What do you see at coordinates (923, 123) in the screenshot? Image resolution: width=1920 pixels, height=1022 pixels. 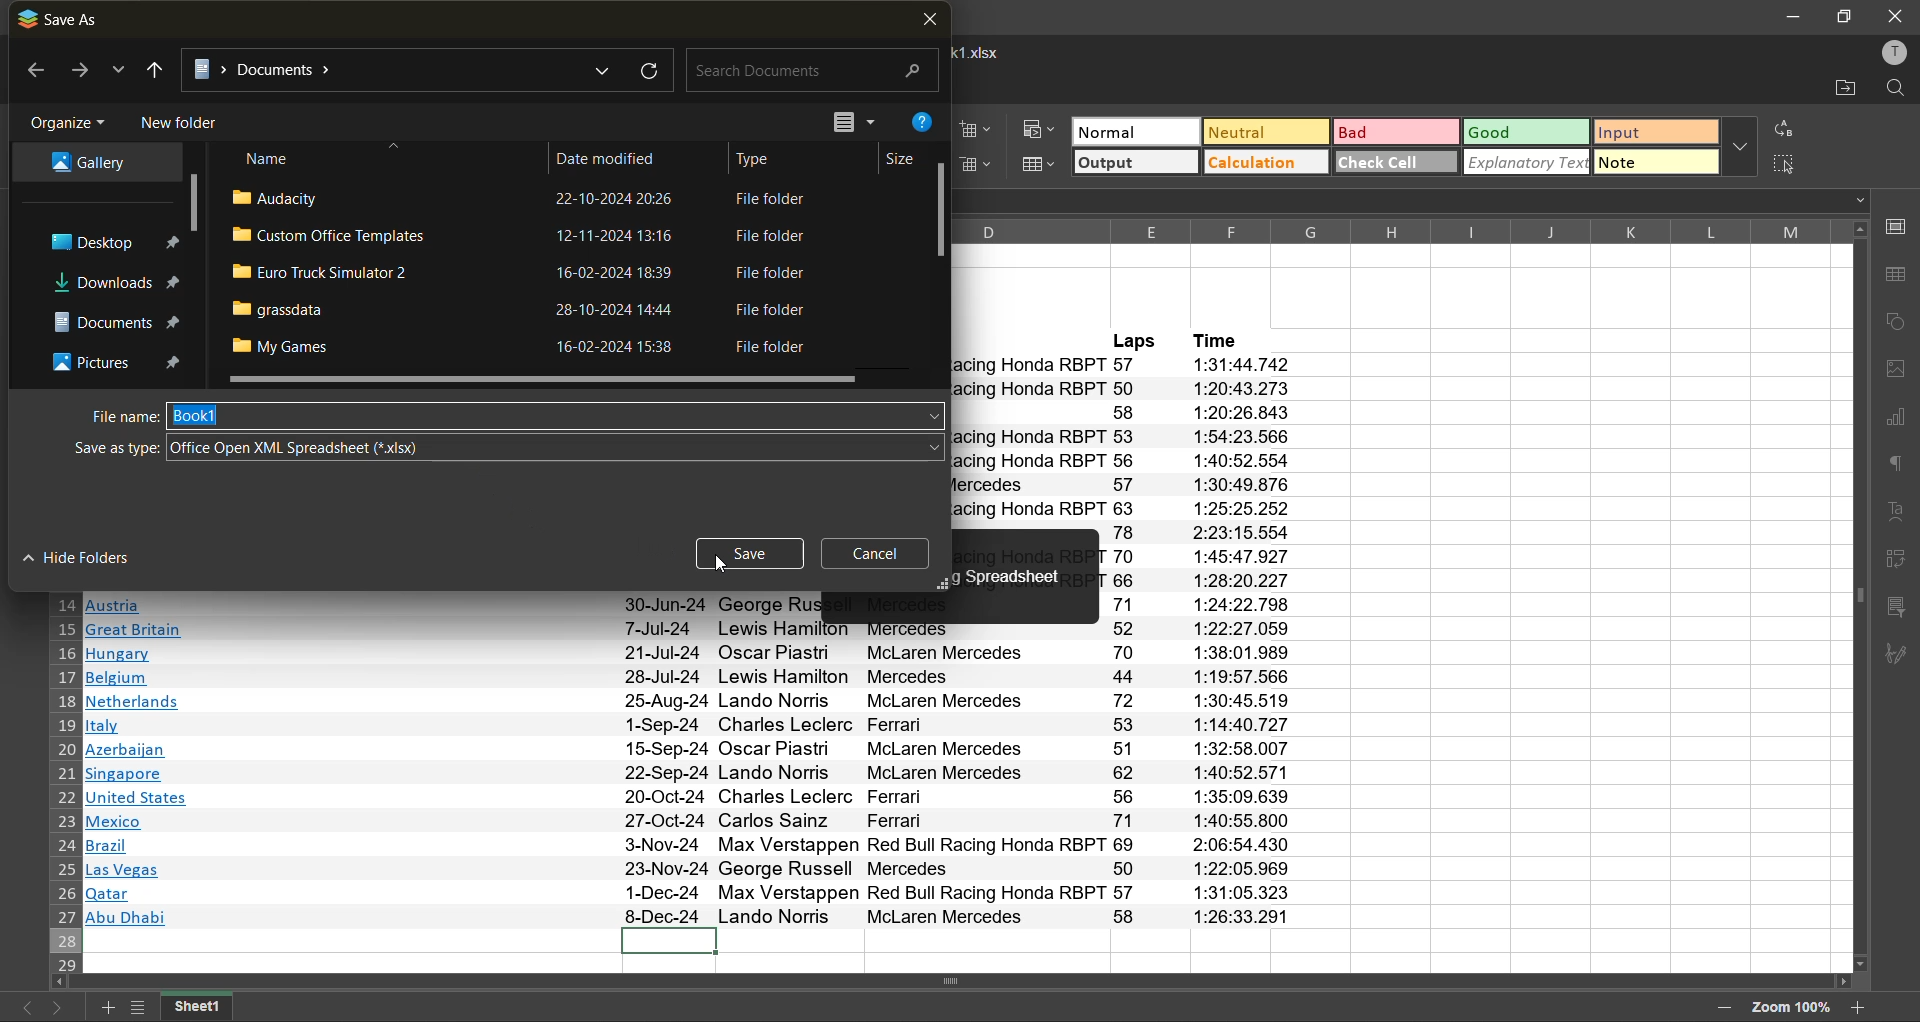 I see `help` at bounding box center [923, 123].